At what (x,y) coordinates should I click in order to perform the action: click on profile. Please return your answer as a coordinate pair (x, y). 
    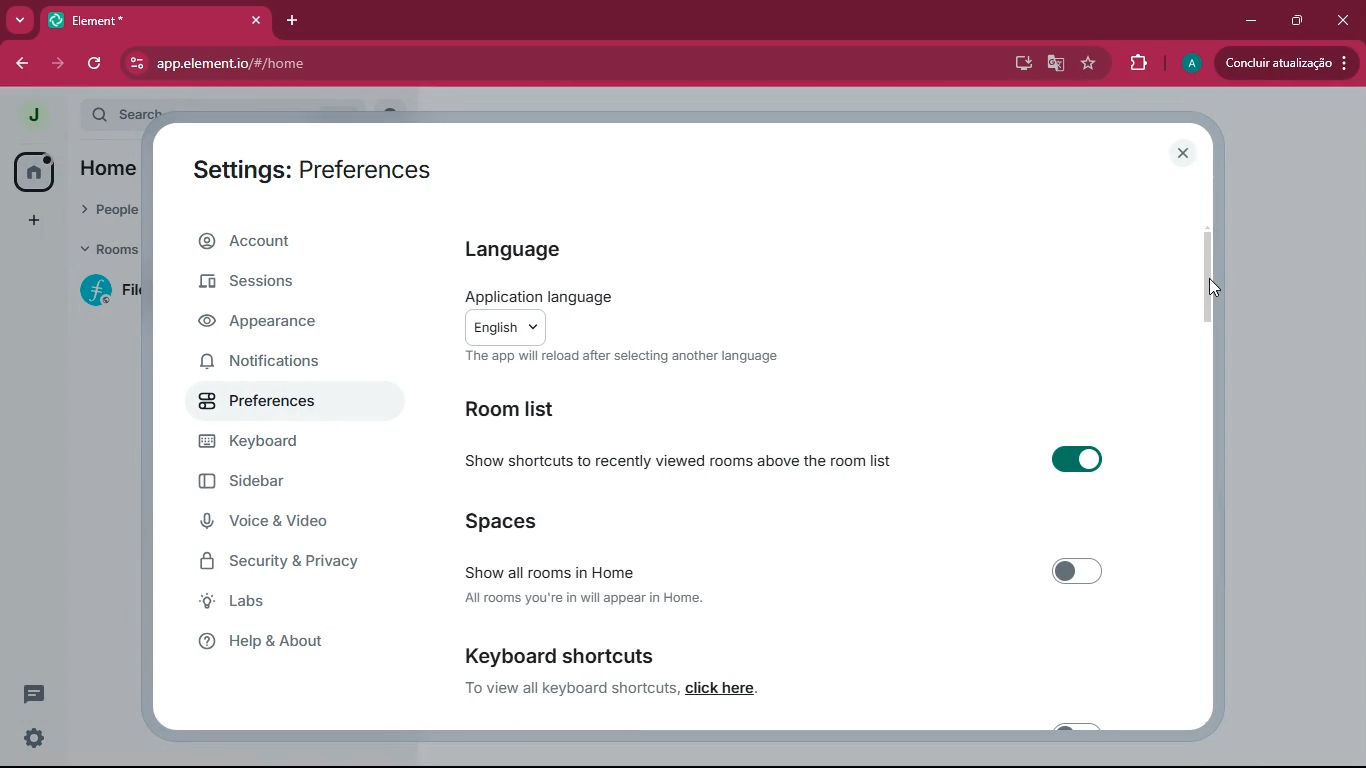
    Looking at the image, I should click on (34, 115).